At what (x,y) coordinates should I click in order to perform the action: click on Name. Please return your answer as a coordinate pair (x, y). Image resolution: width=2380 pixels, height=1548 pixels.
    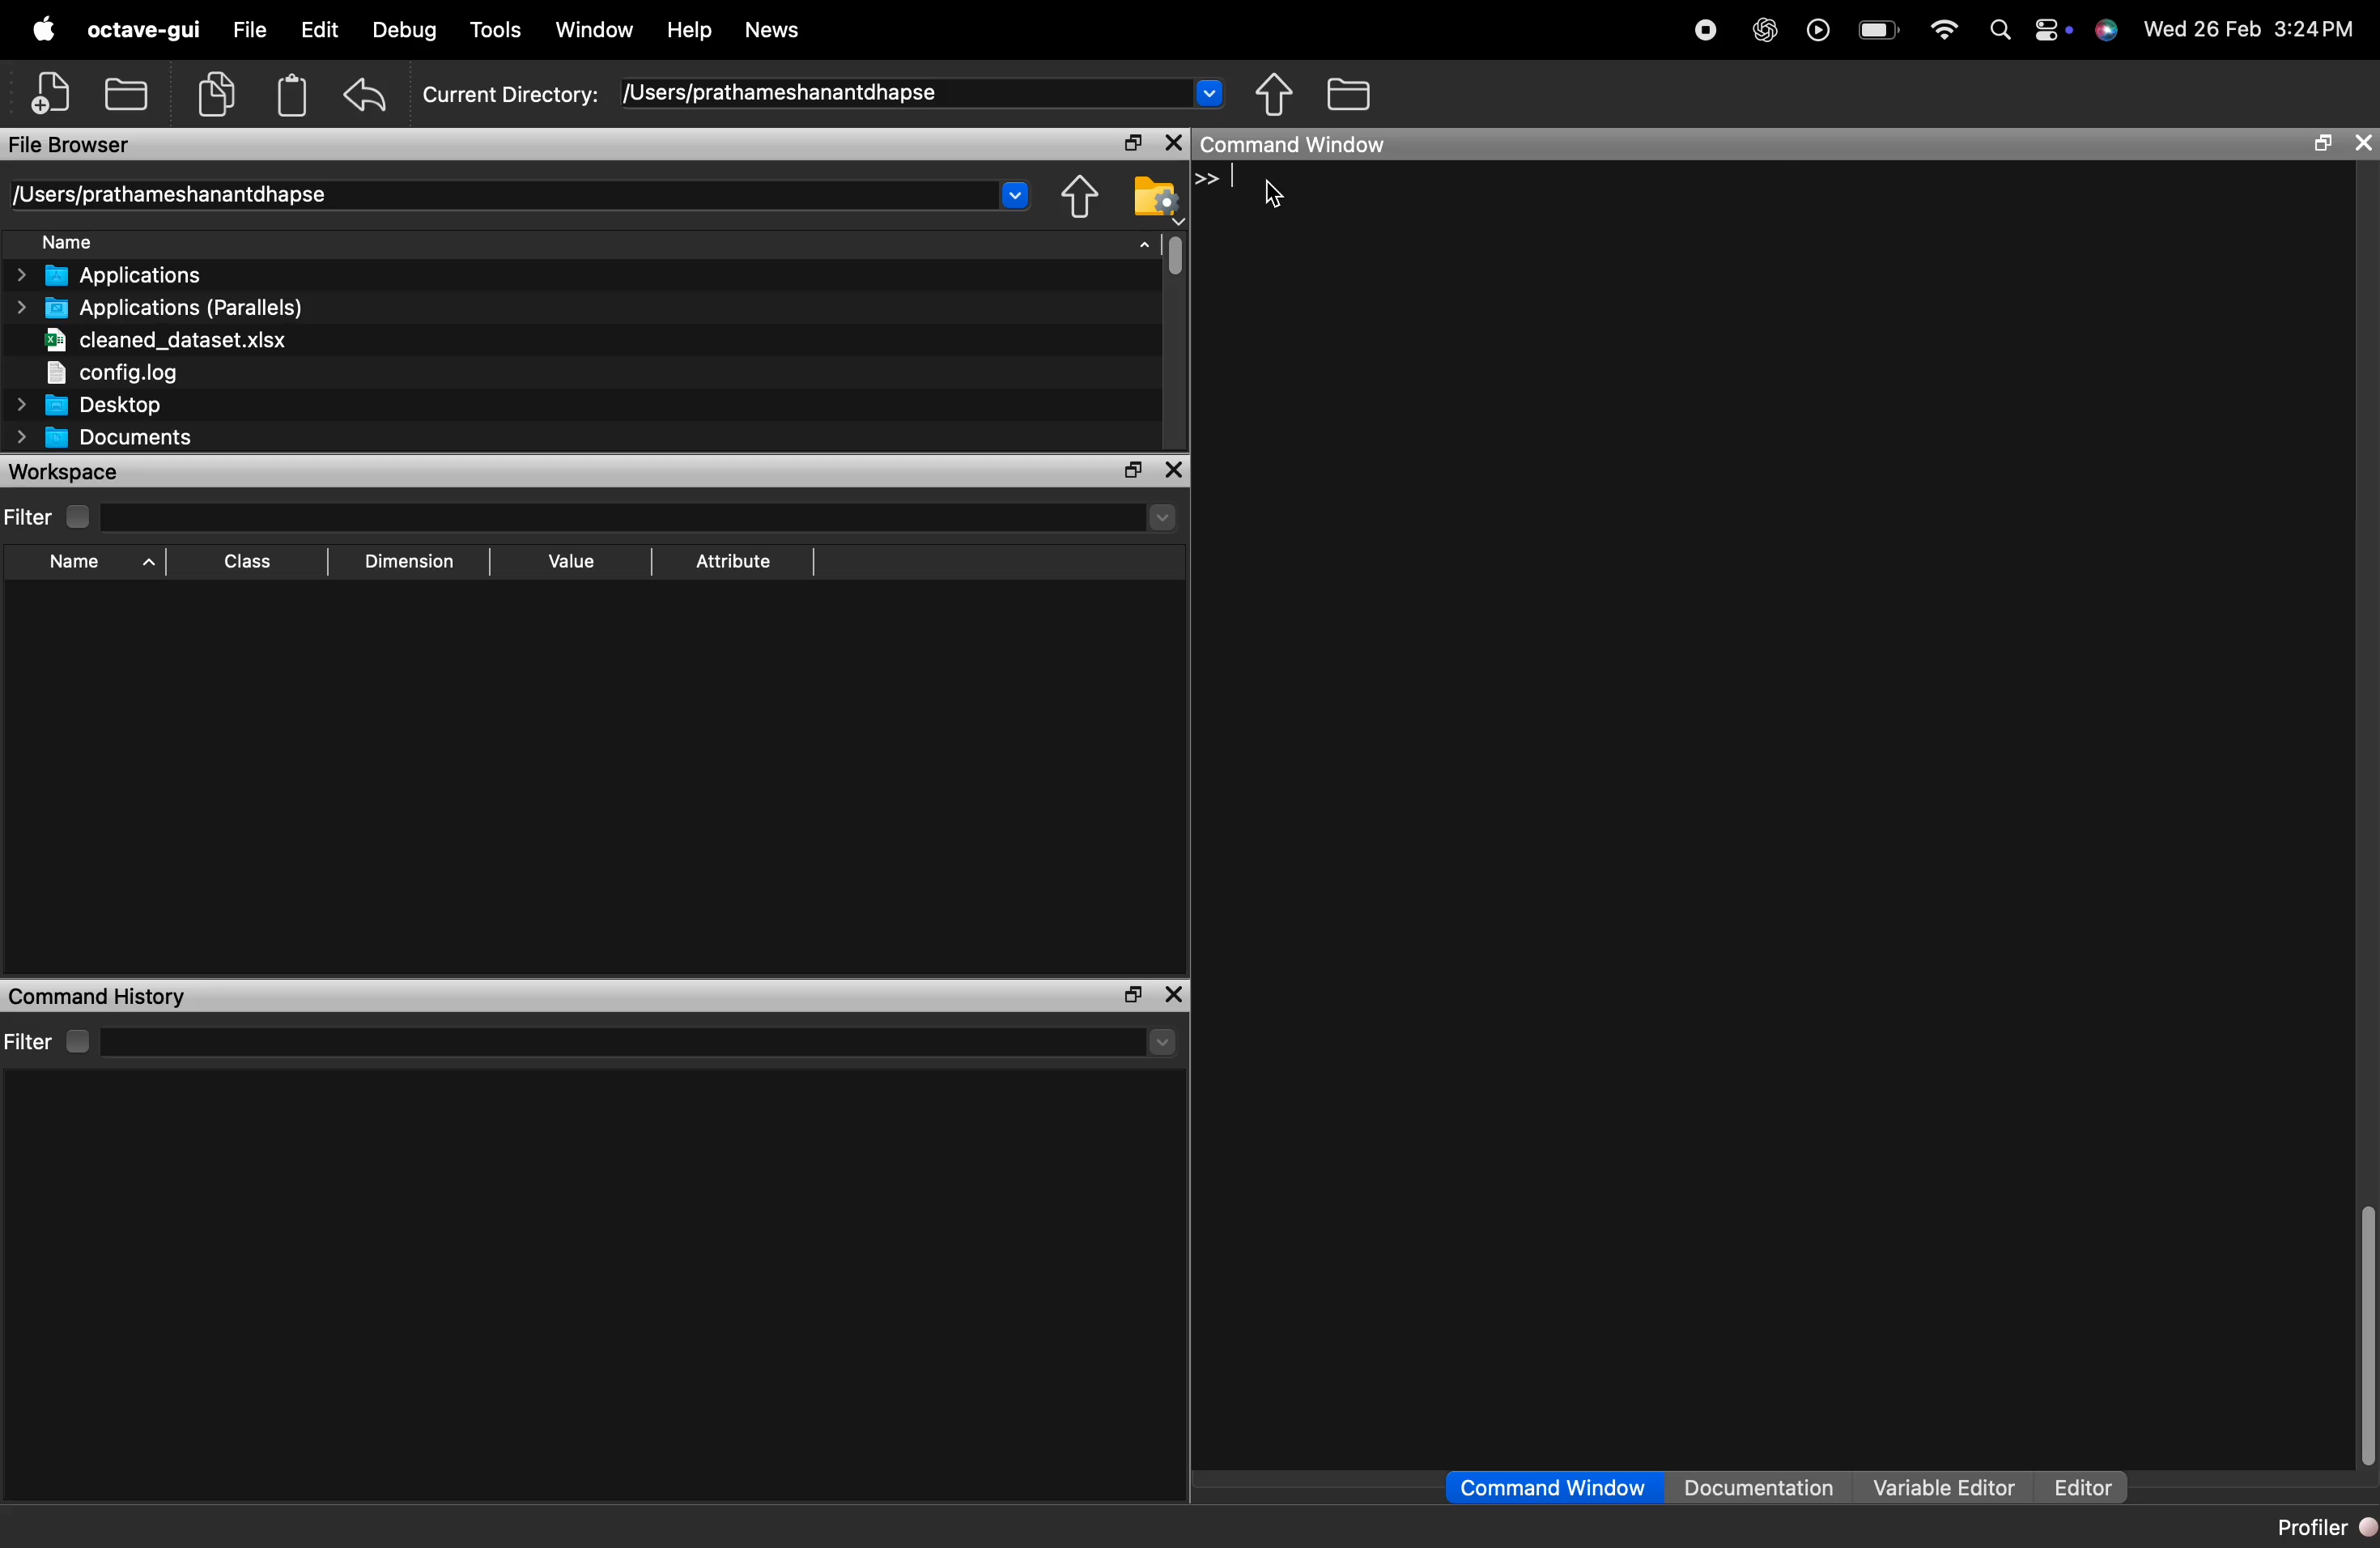
    Looking at the image, I should click on (595, 242).